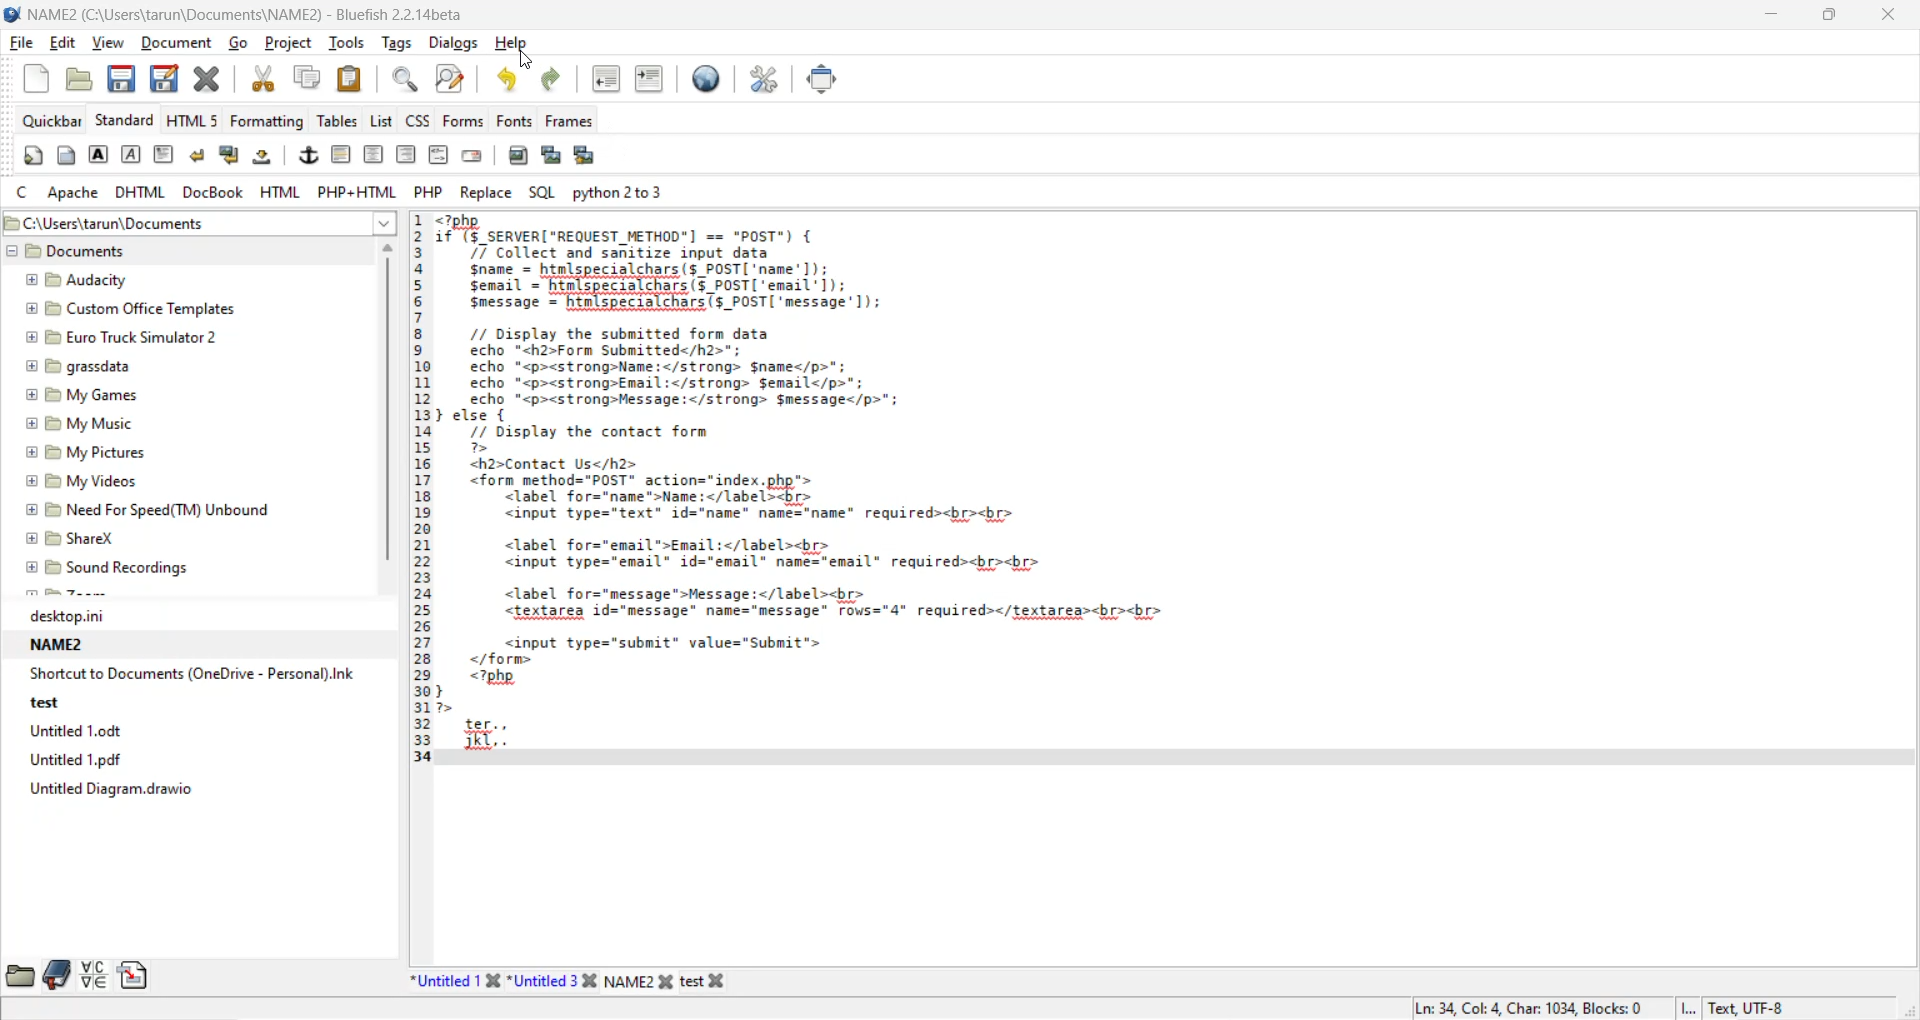 Image resolution: width=1920 pixels, height=1020 pixels. What do you see at coordinates (198, 155) in the screenshot?
I see `break` at bounding box center [198, 155].